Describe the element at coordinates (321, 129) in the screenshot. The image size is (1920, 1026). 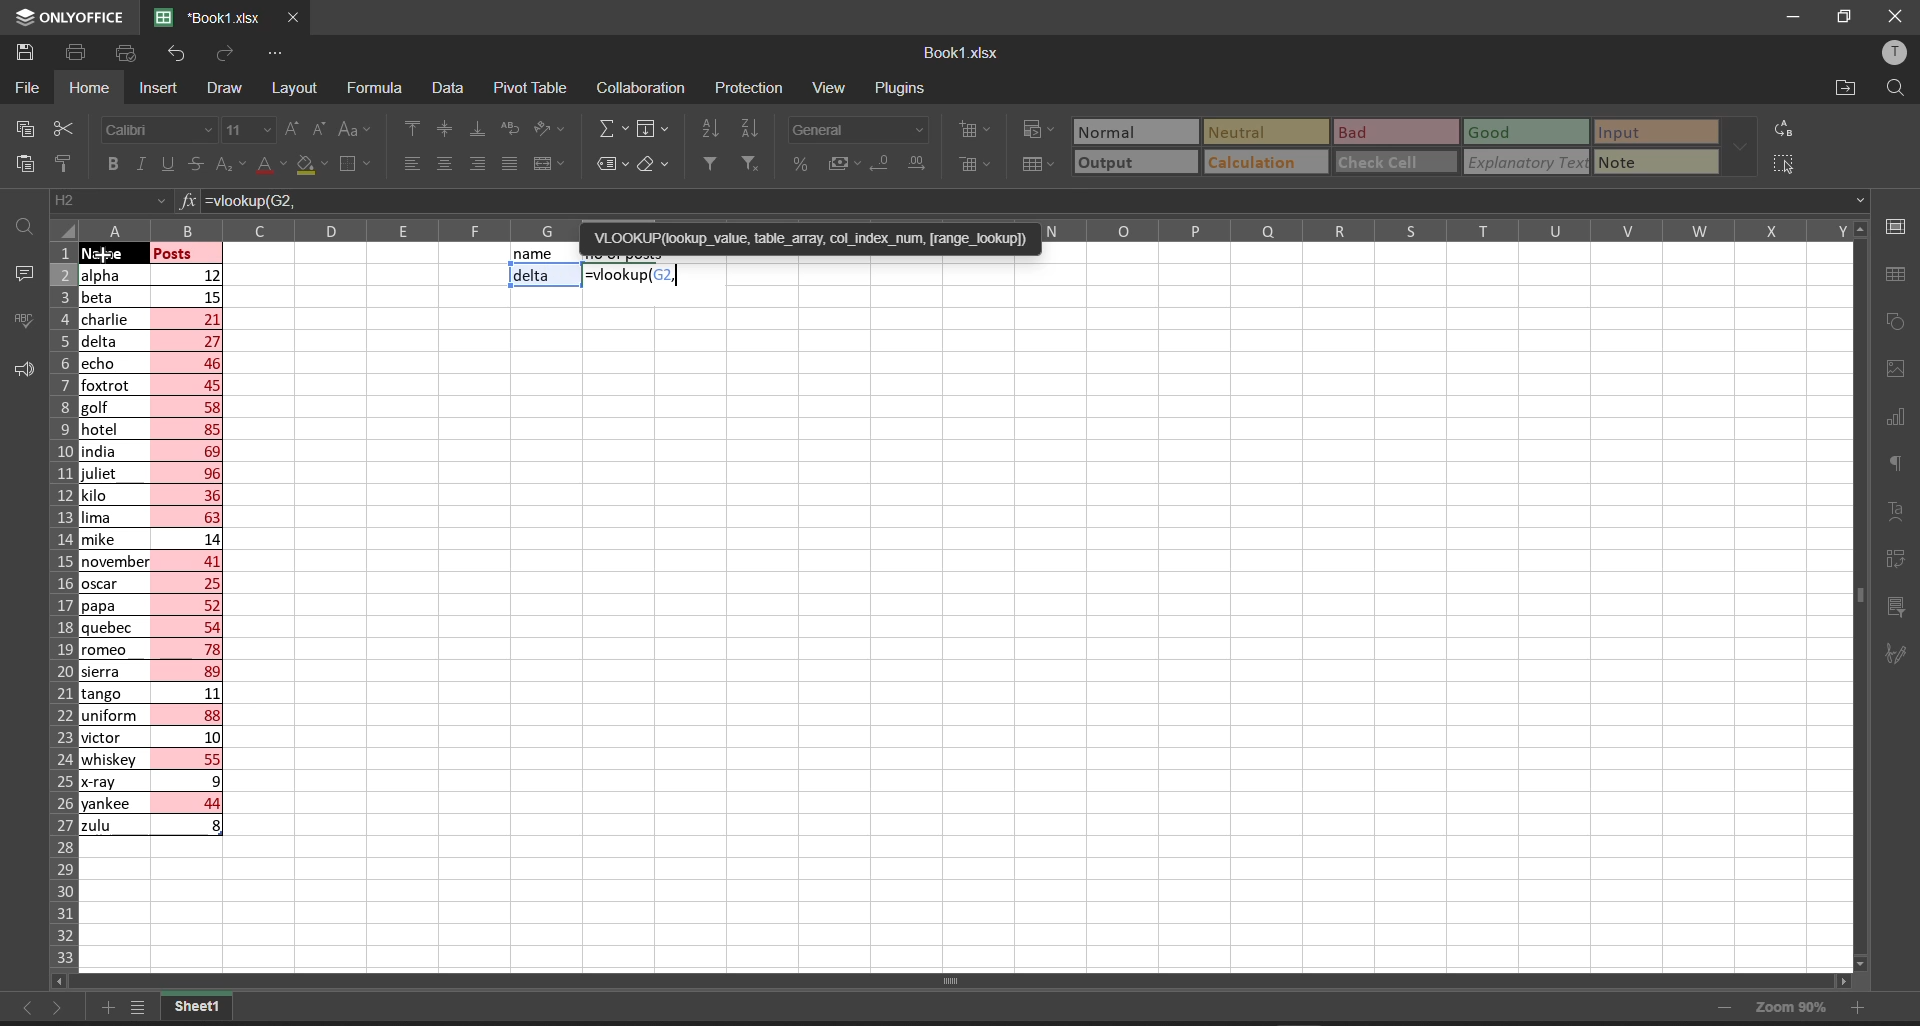
I see `decrement font size` at that location.